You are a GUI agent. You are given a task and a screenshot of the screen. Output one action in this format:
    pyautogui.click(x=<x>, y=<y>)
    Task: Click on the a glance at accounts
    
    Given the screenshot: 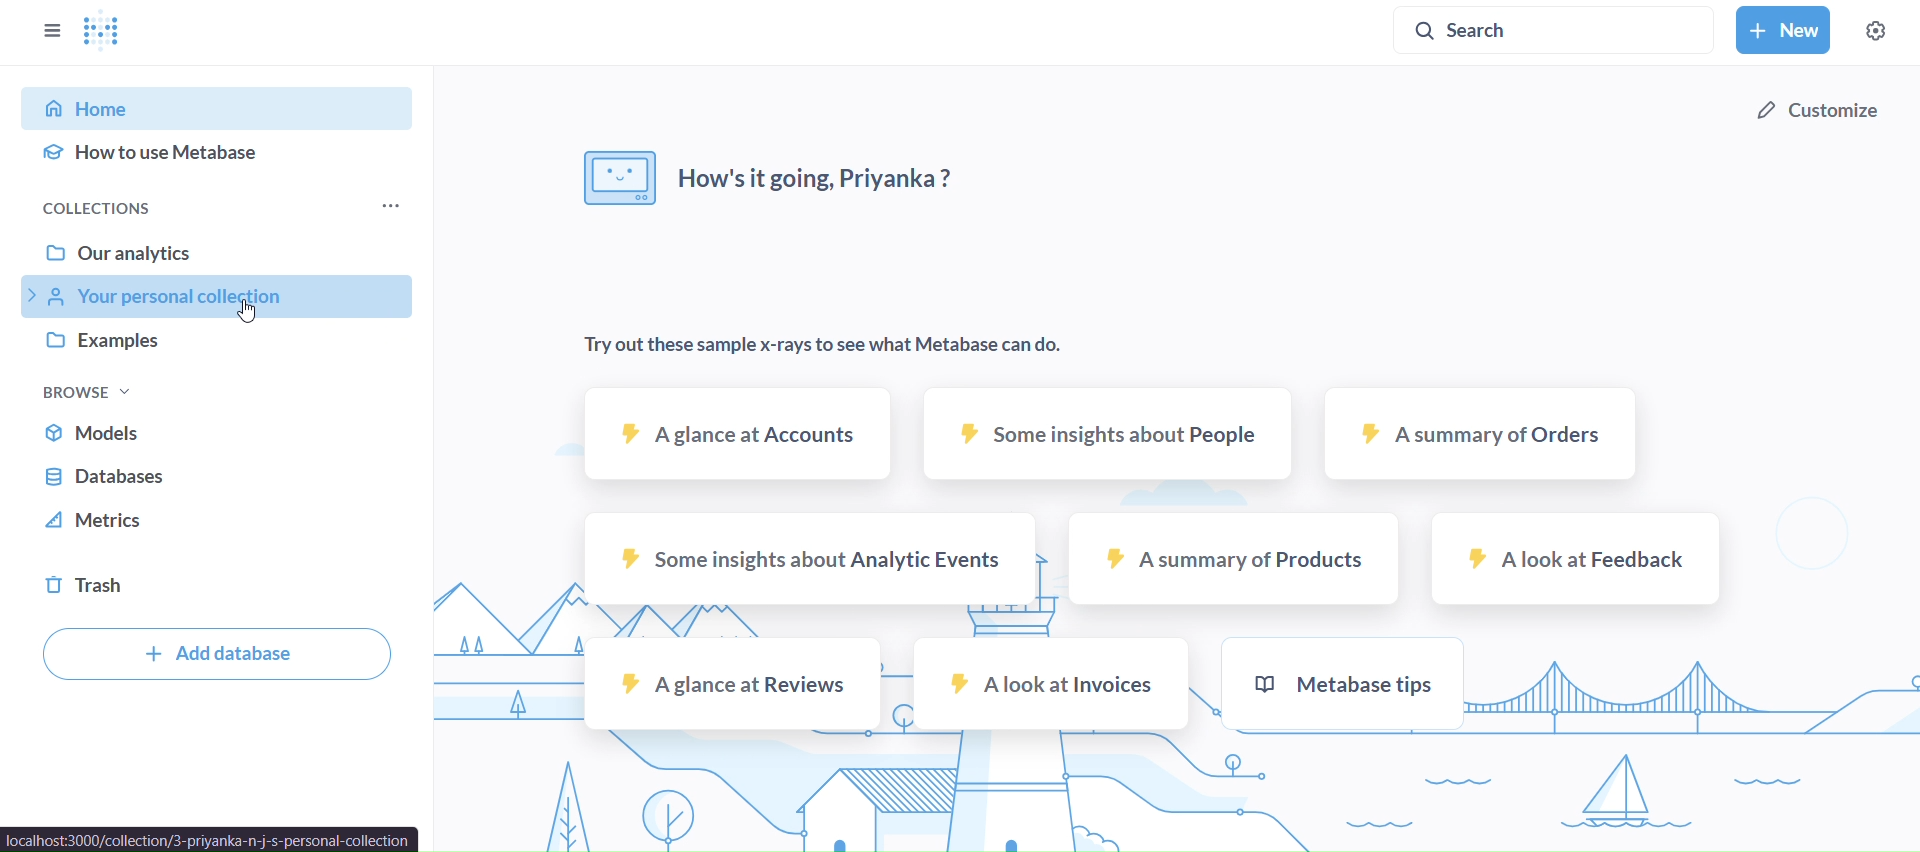 What is the action you would take?
    pyautogui.click(x=742, y=434)
    